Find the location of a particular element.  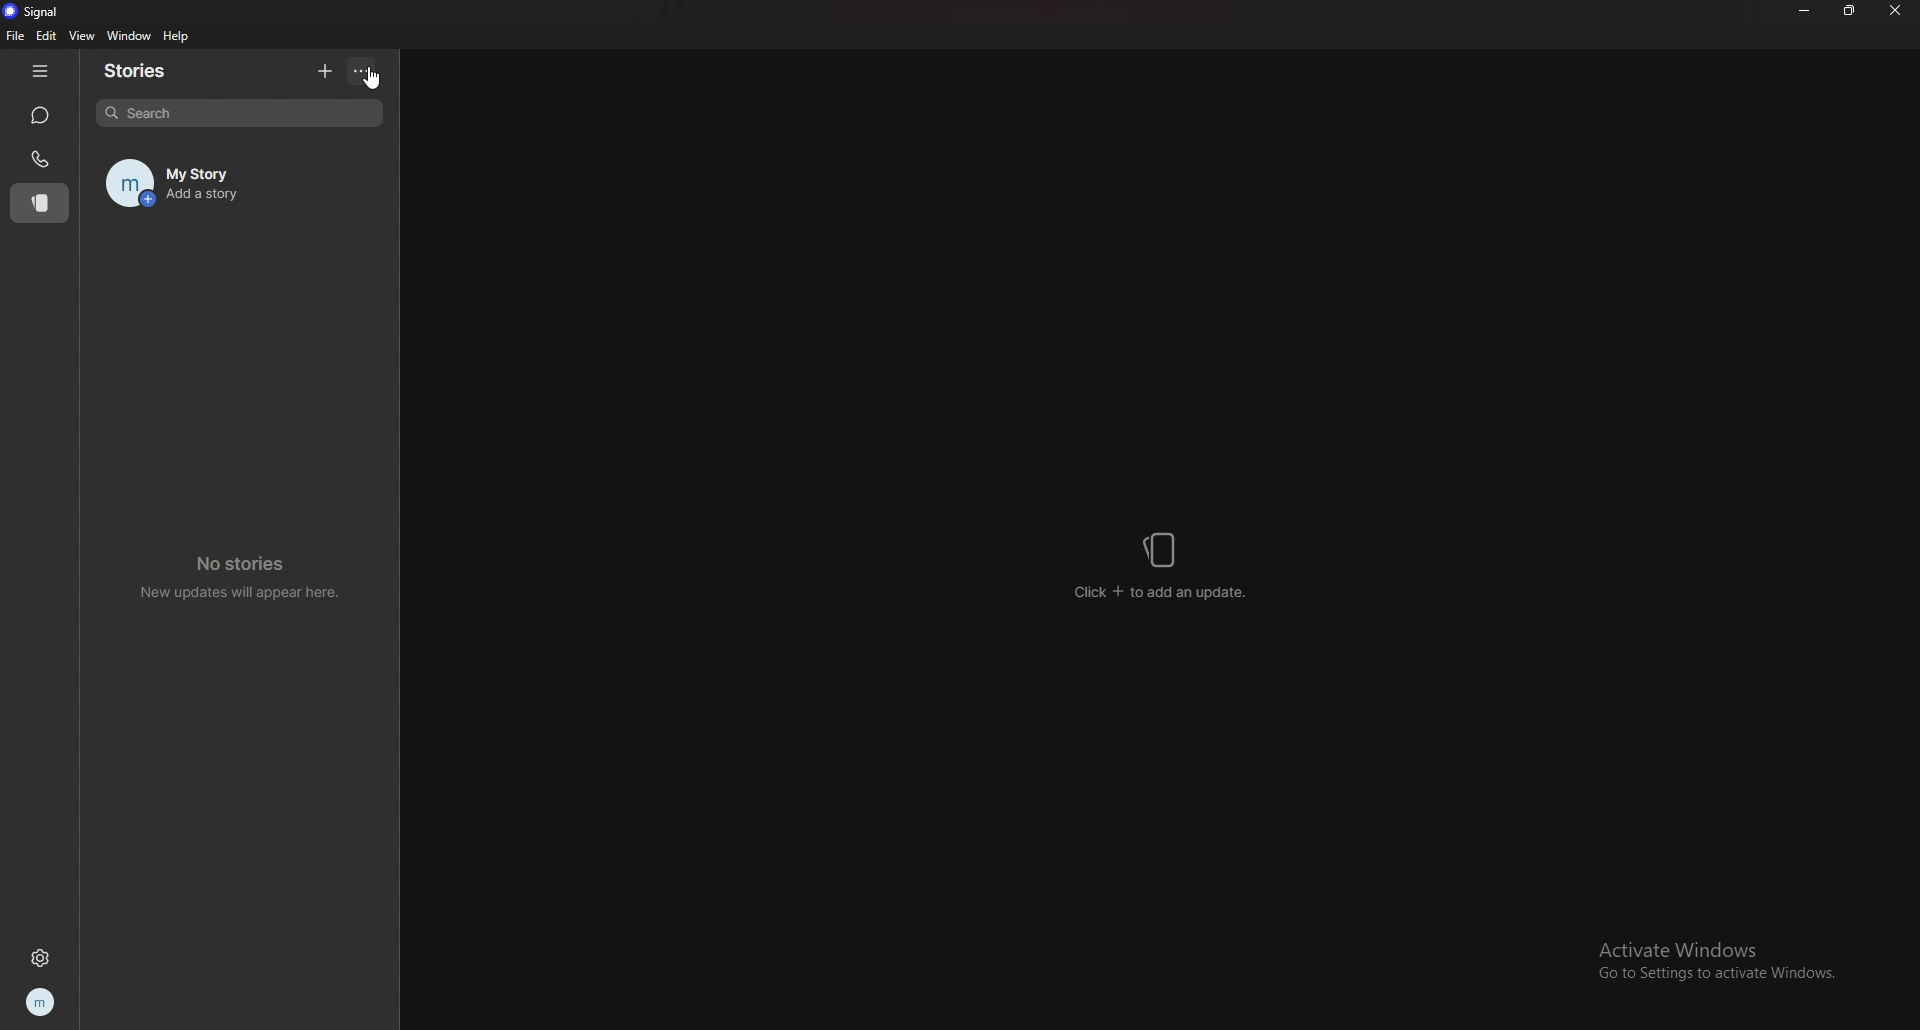

No stories is located at coordinates (248, 562).